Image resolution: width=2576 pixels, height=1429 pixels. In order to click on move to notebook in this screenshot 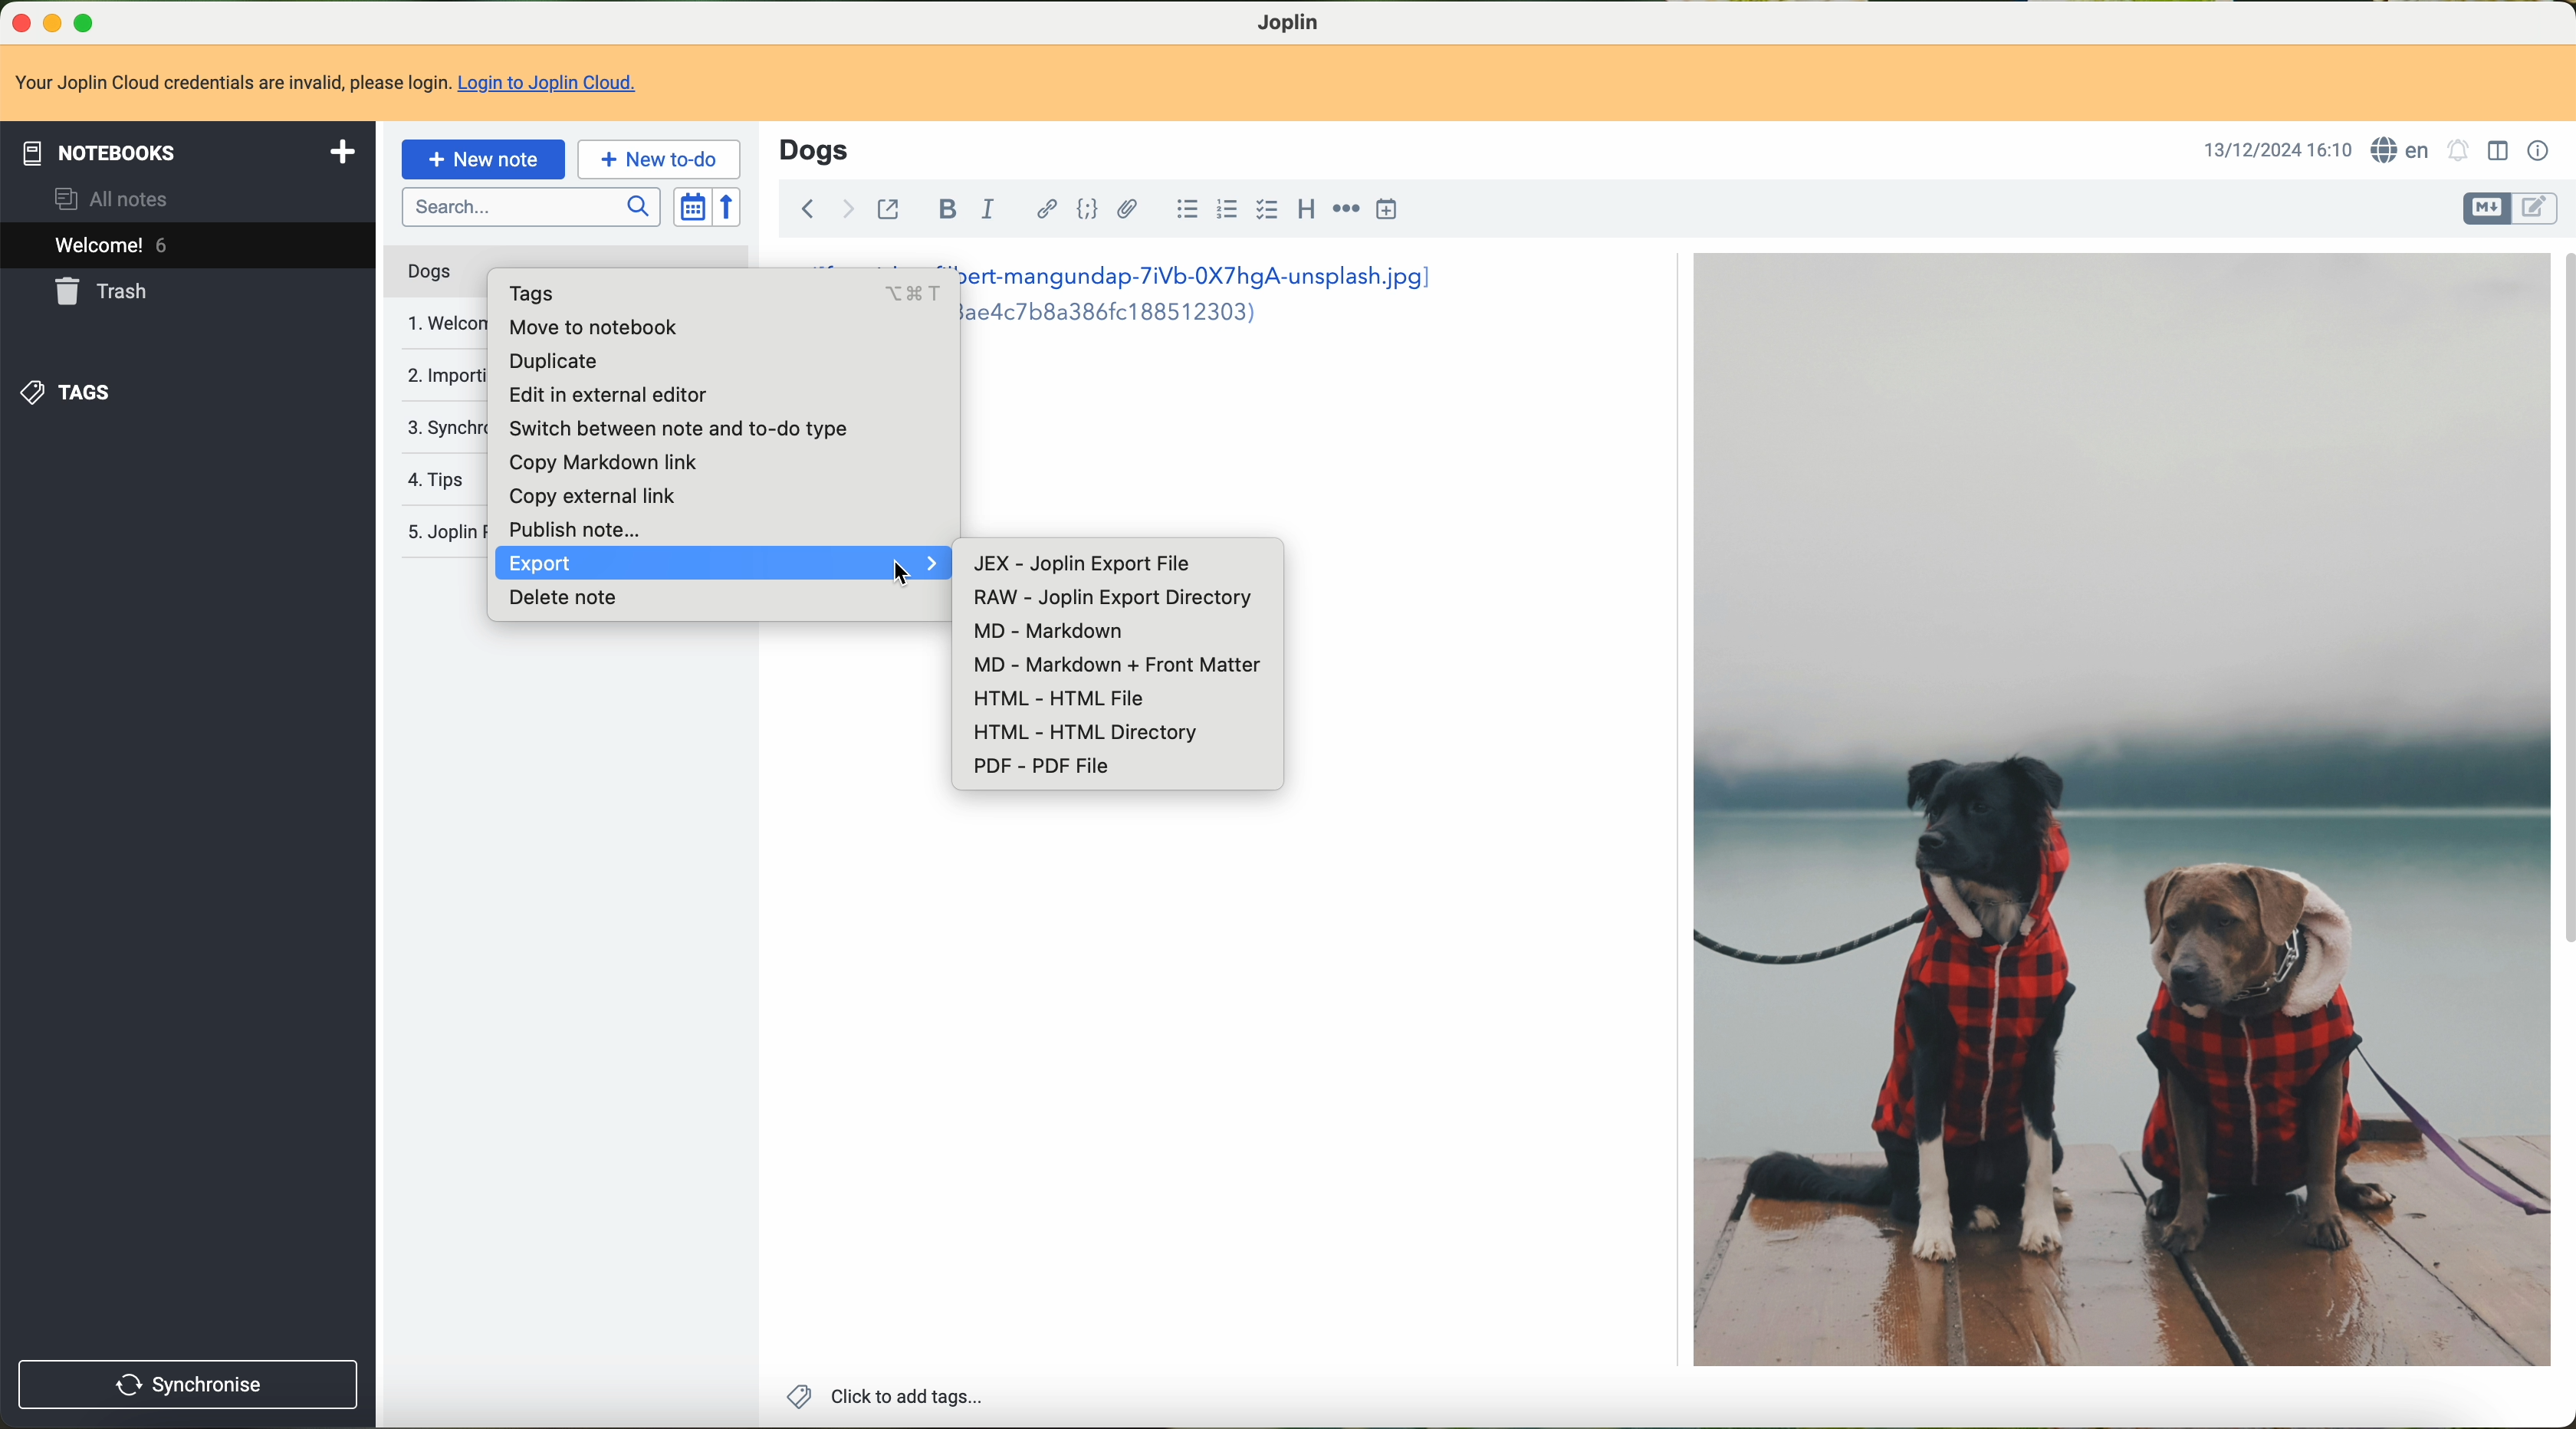, I will do `click(589, 331)`.